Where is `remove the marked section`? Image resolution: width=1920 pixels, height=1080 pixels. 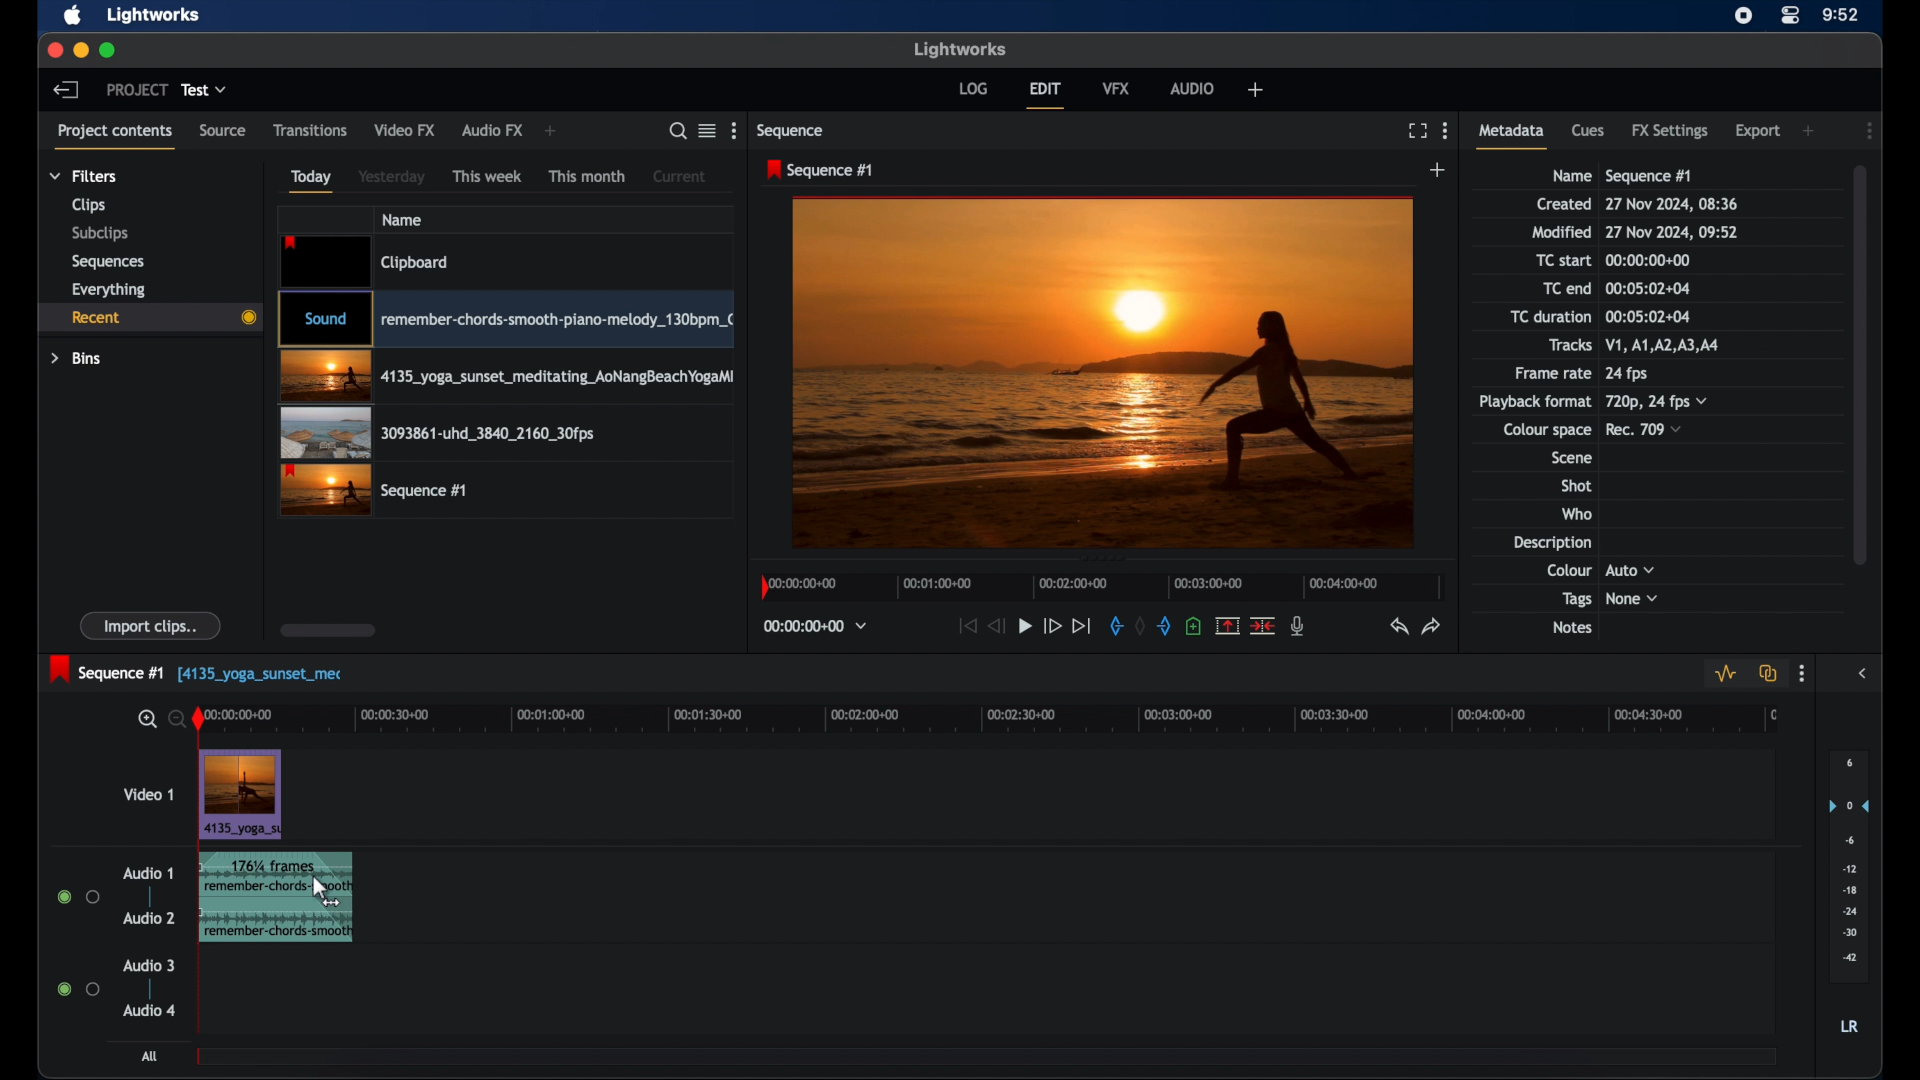 remove the marked section is located at coordinates (1228, 624).